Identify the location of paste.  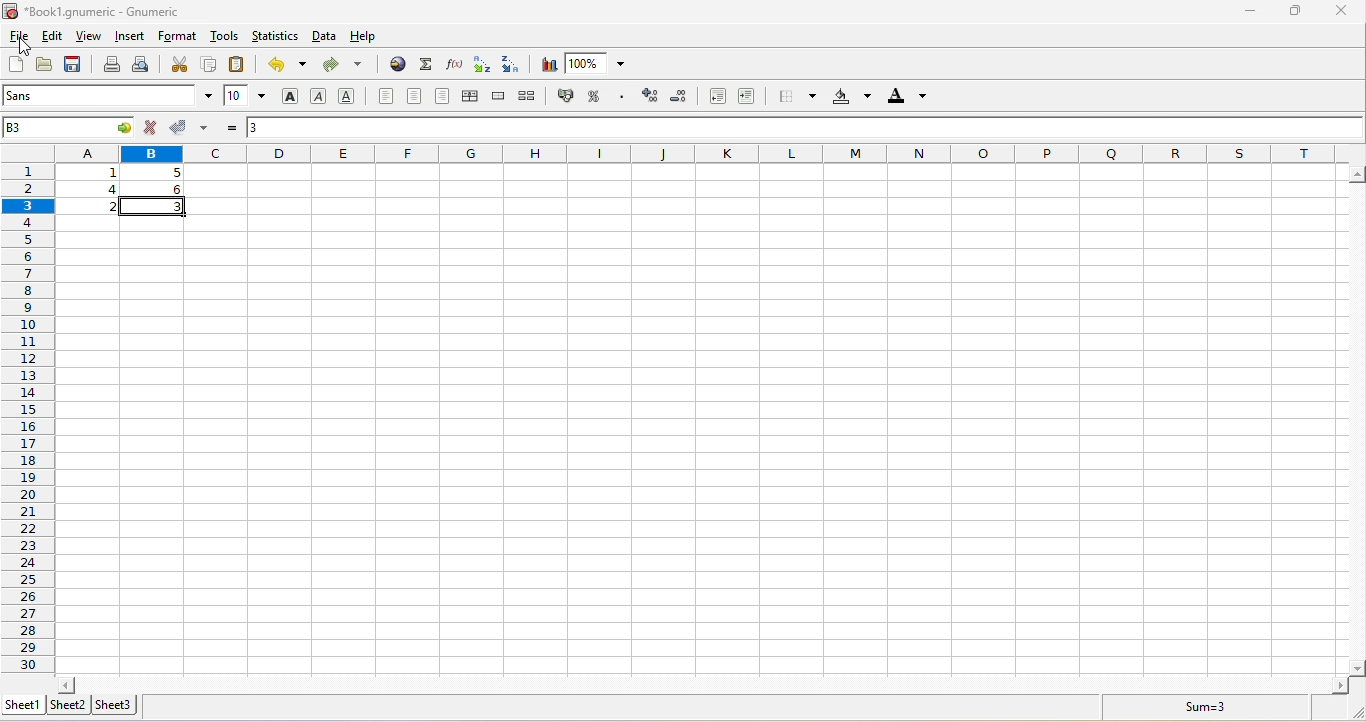
(235, 65).